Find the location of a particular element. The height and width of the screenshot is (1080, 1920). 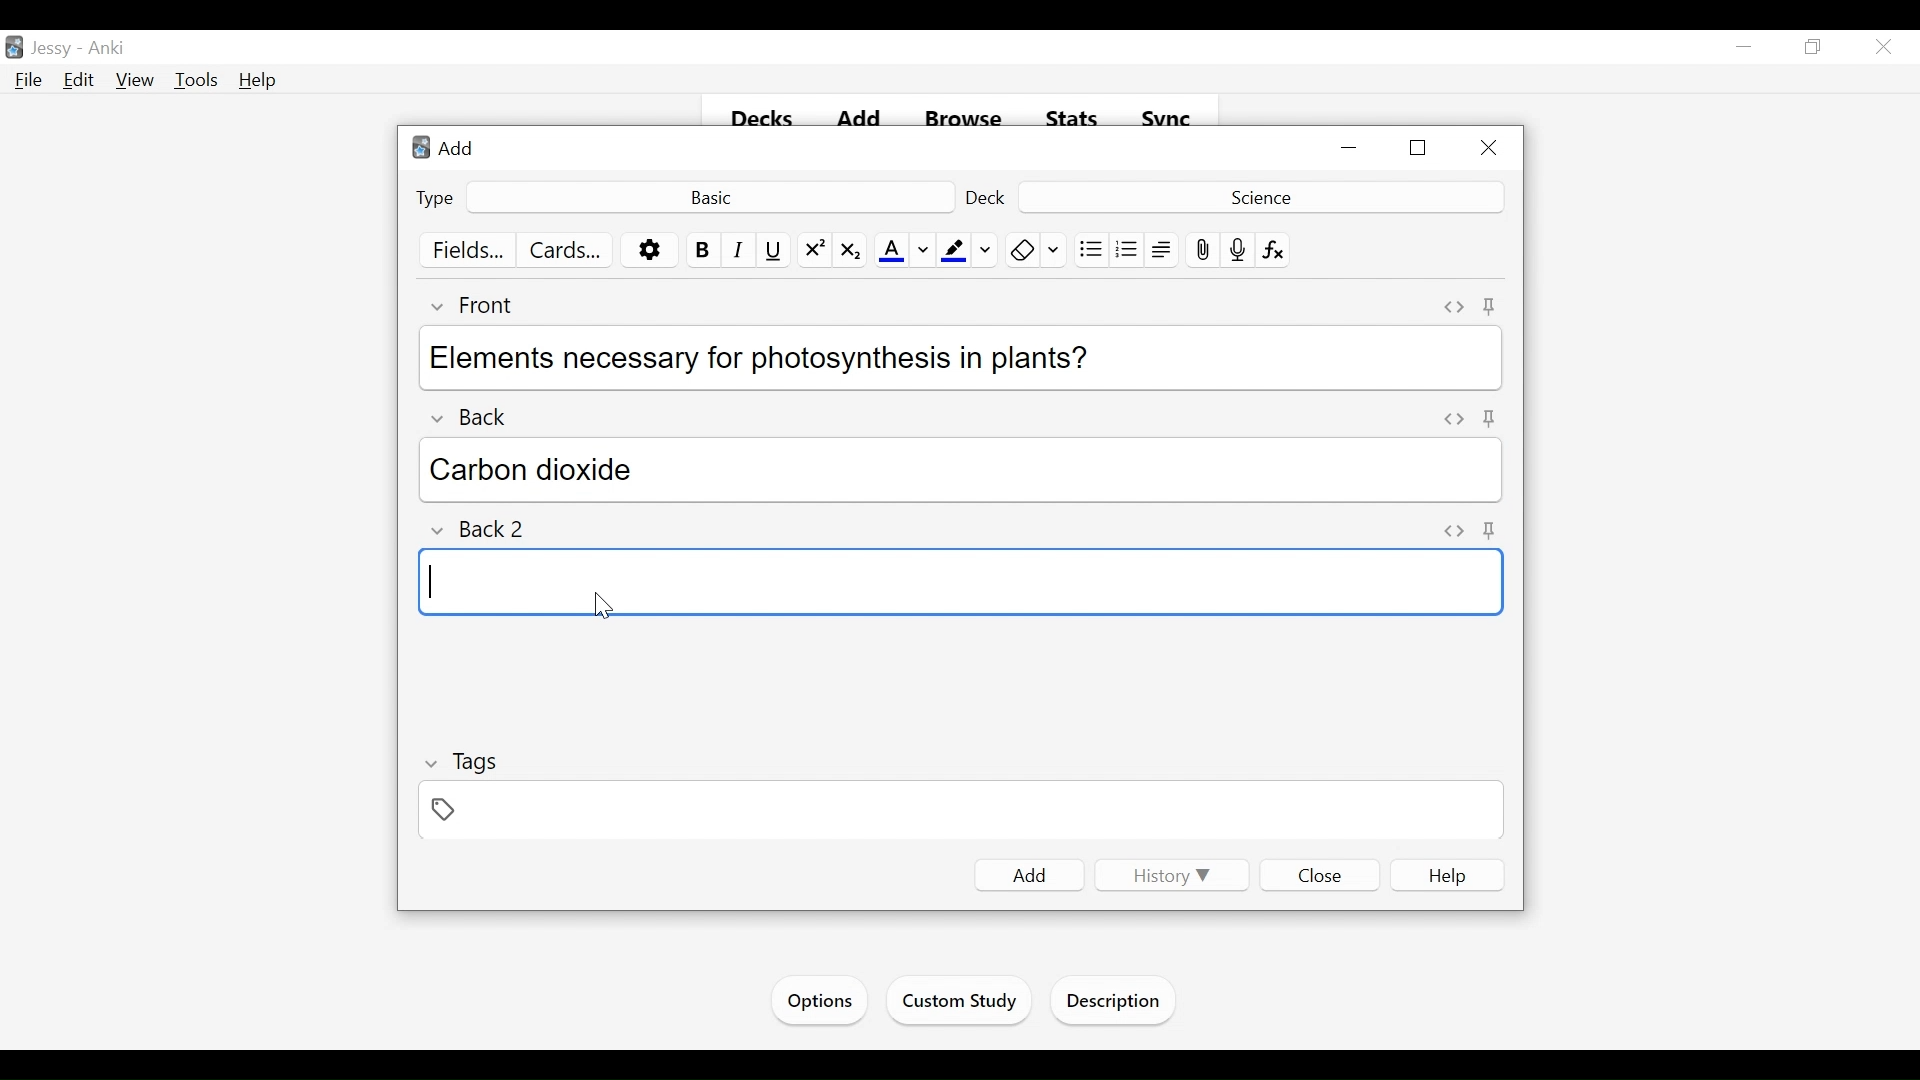

Anki is located at coordinates (107, 49).